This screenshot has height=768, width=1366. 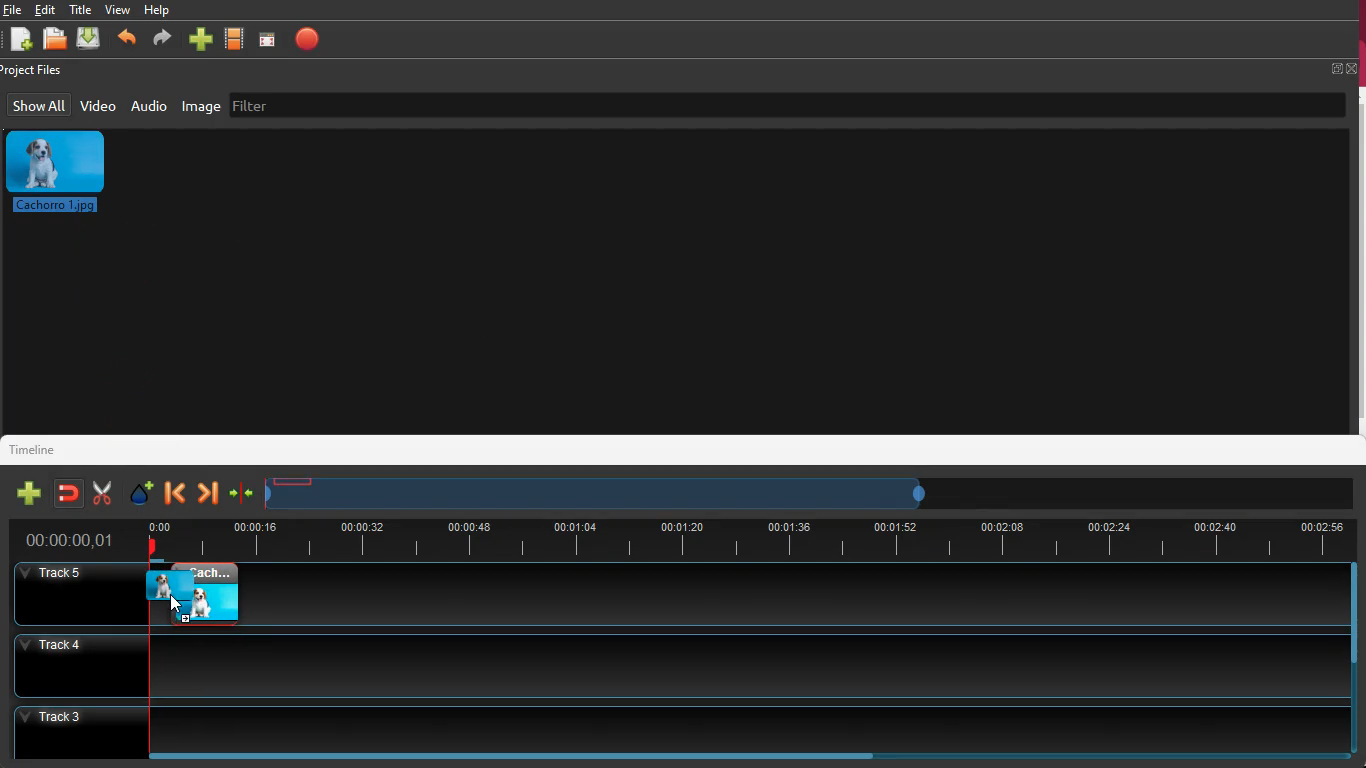 I want to click on back, so click(x=175, y=493).